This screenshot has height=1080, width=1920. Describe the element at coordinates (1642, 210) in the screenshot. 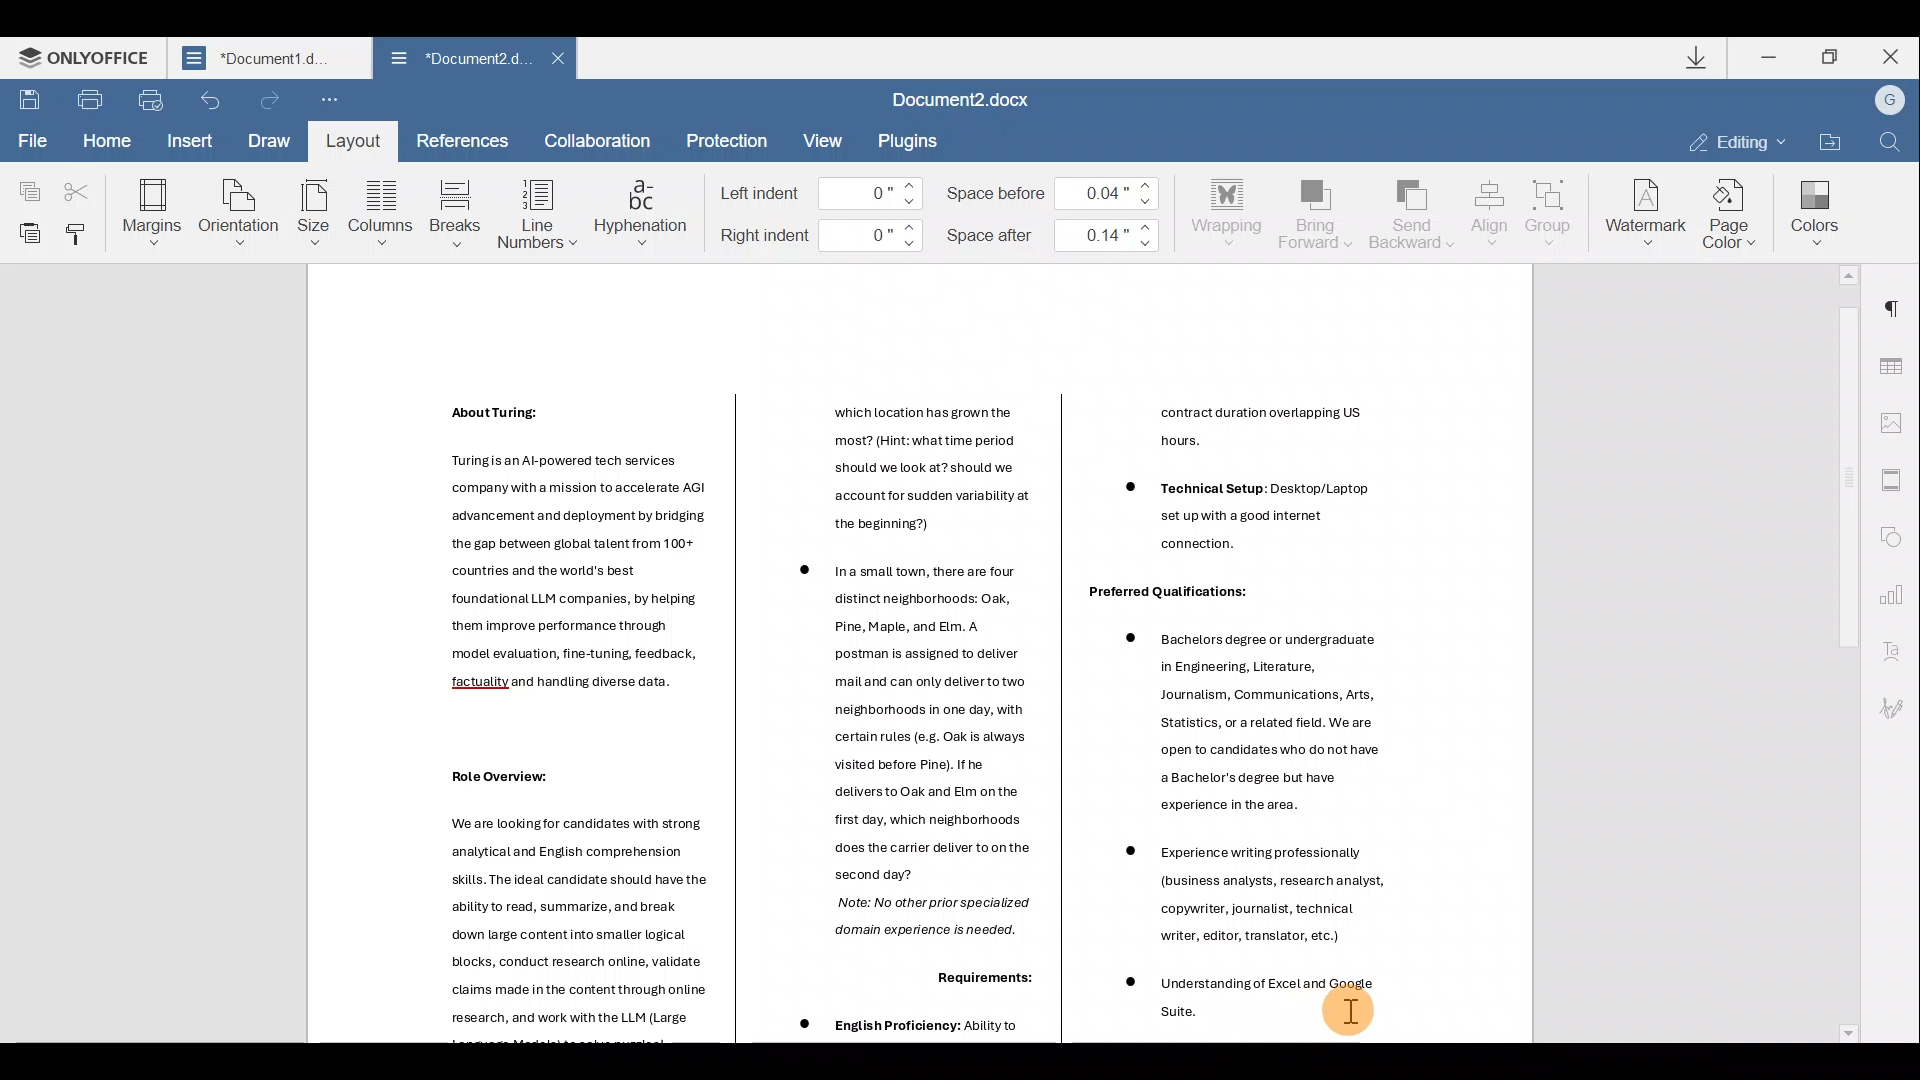

I see `Watermark` at that location.